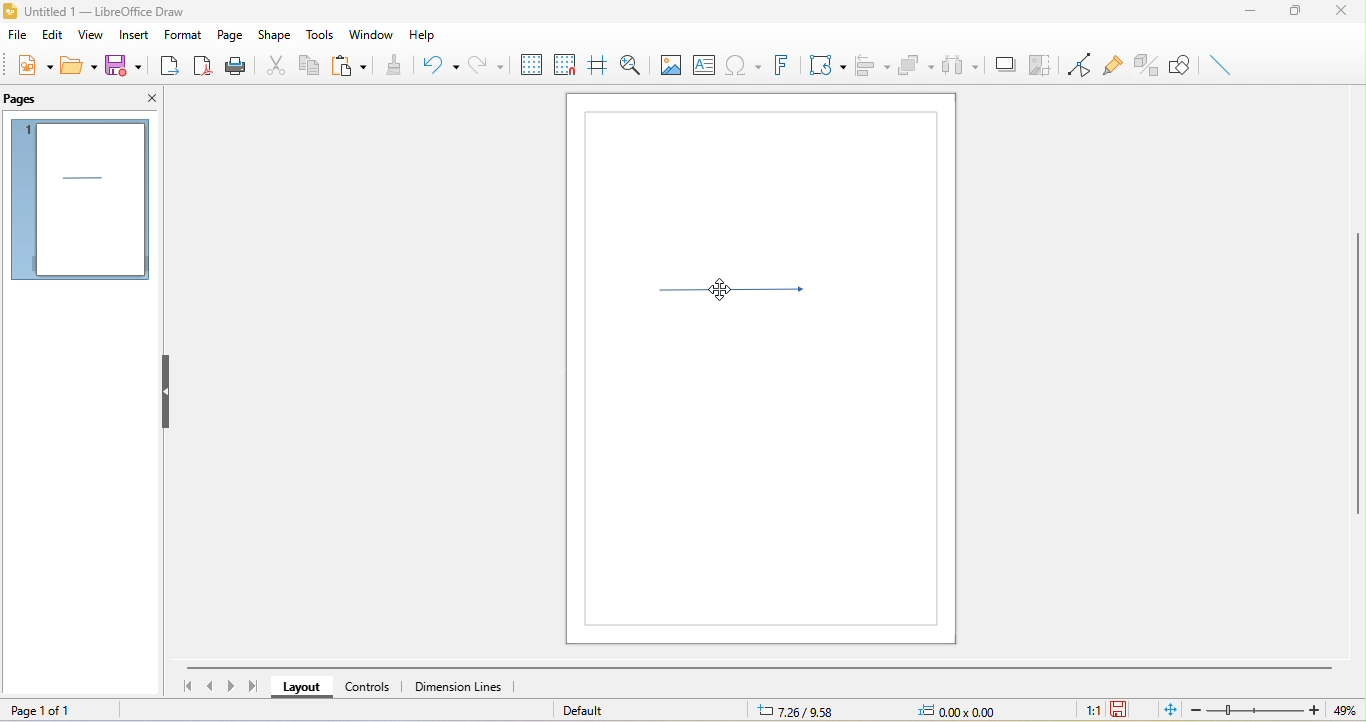 The image size is (1366, 722). I want to click on copy, so click(316, 68).